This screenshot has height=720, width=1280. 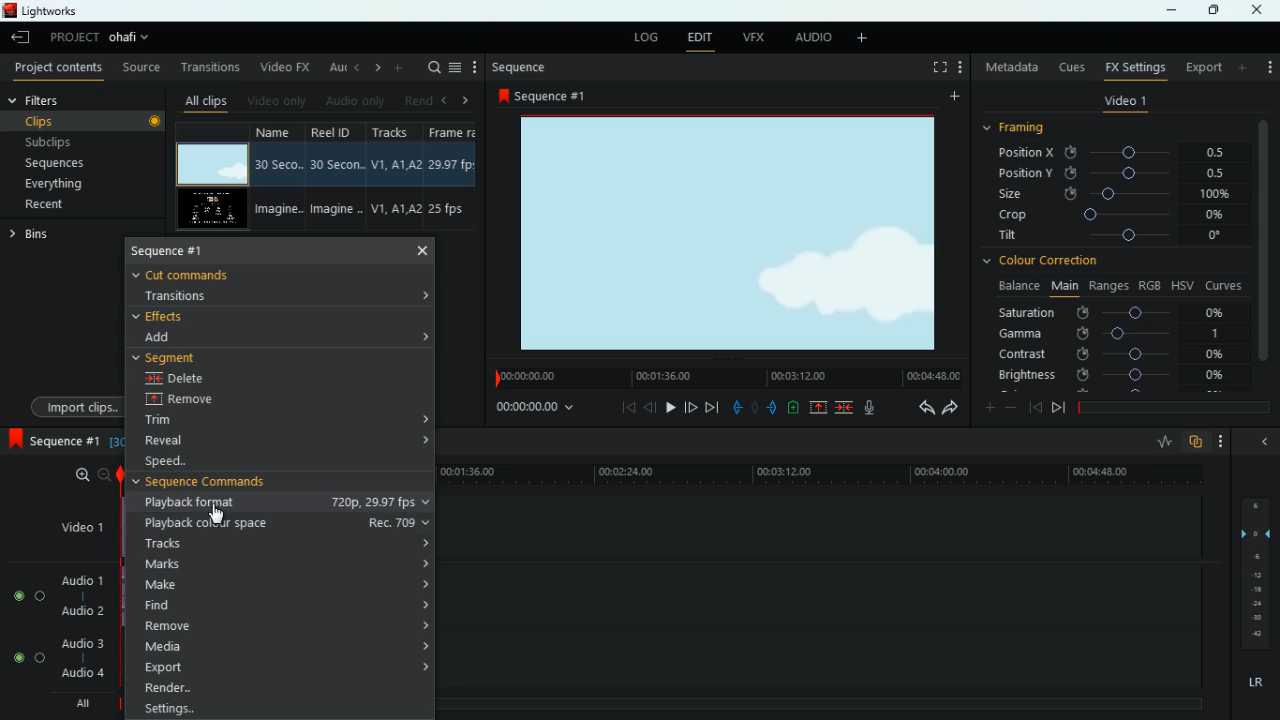 What do you see at coordinates (690, 408) in the screenshot?
I see `jump` at bounding box center [690, 408].